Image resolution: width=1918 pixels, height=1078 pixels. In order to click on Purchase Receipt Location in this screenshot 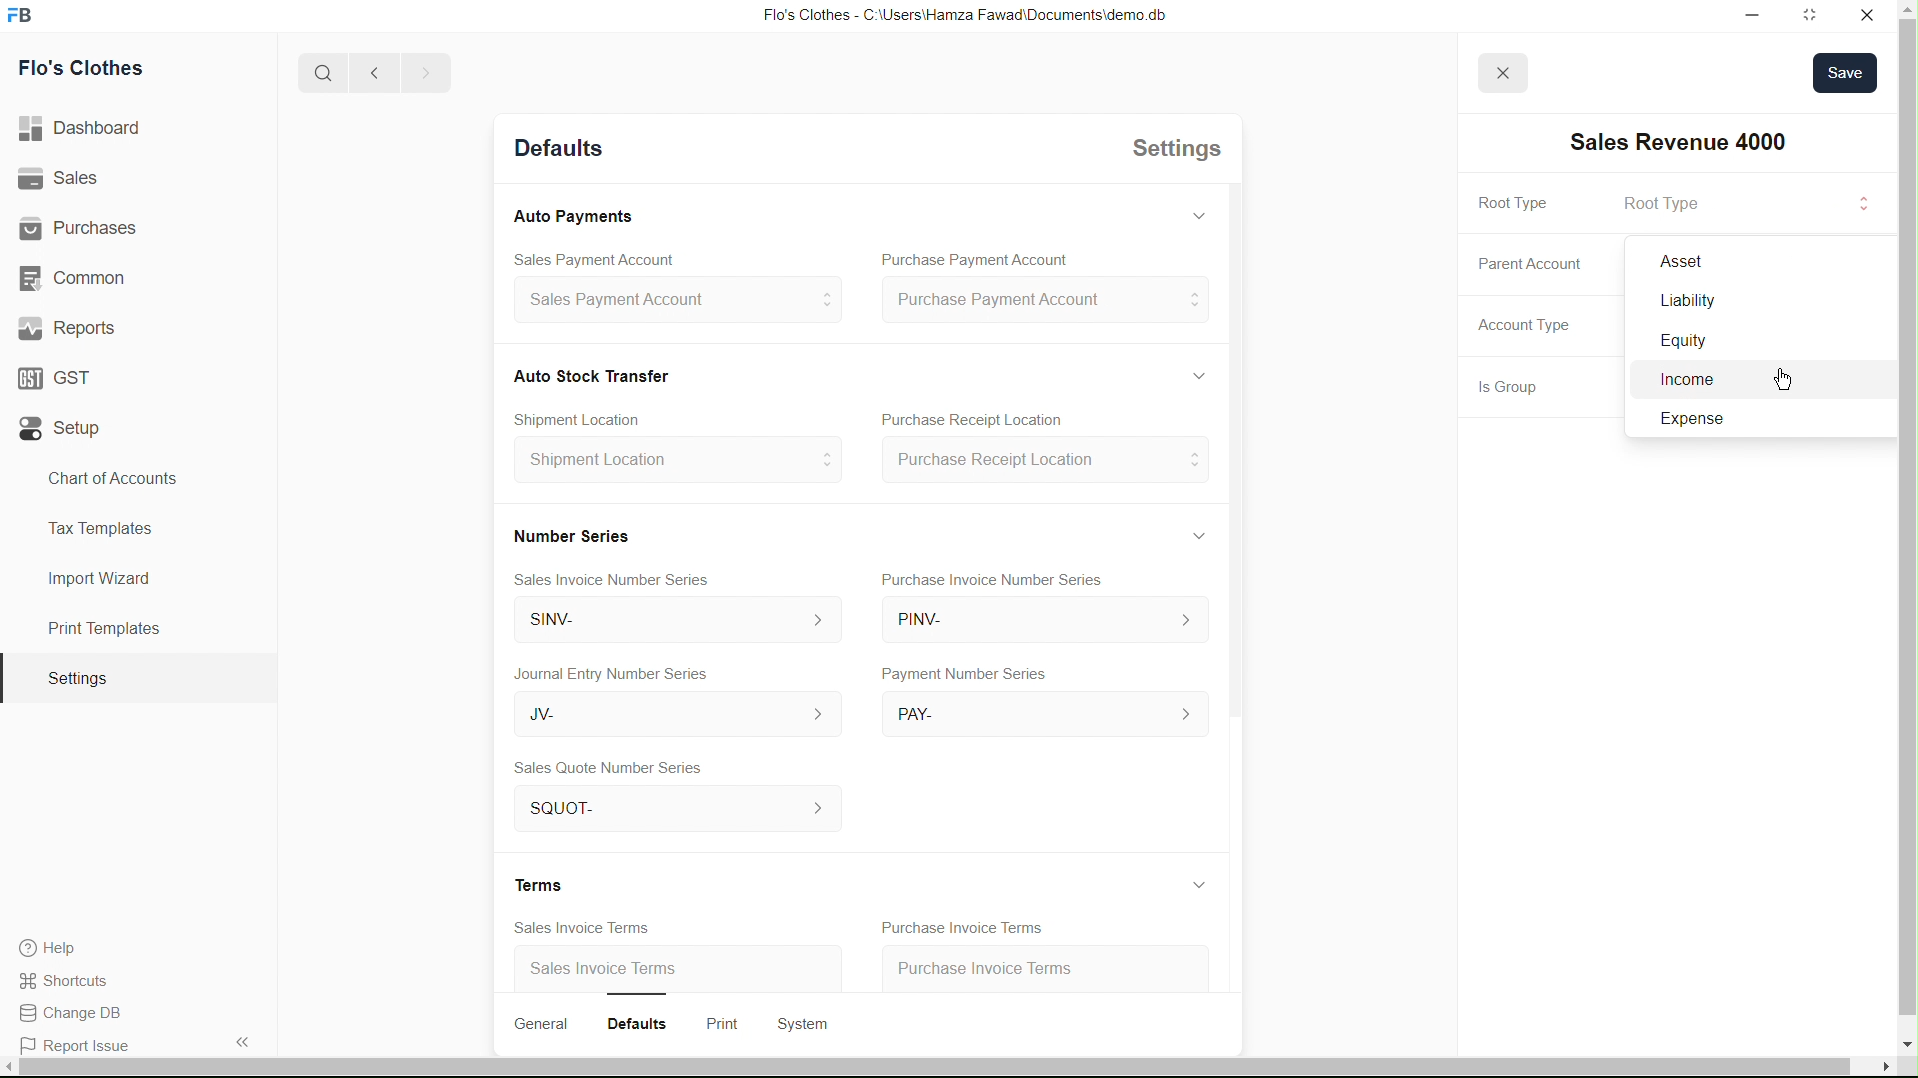, I will do `click(1053, 462)`.